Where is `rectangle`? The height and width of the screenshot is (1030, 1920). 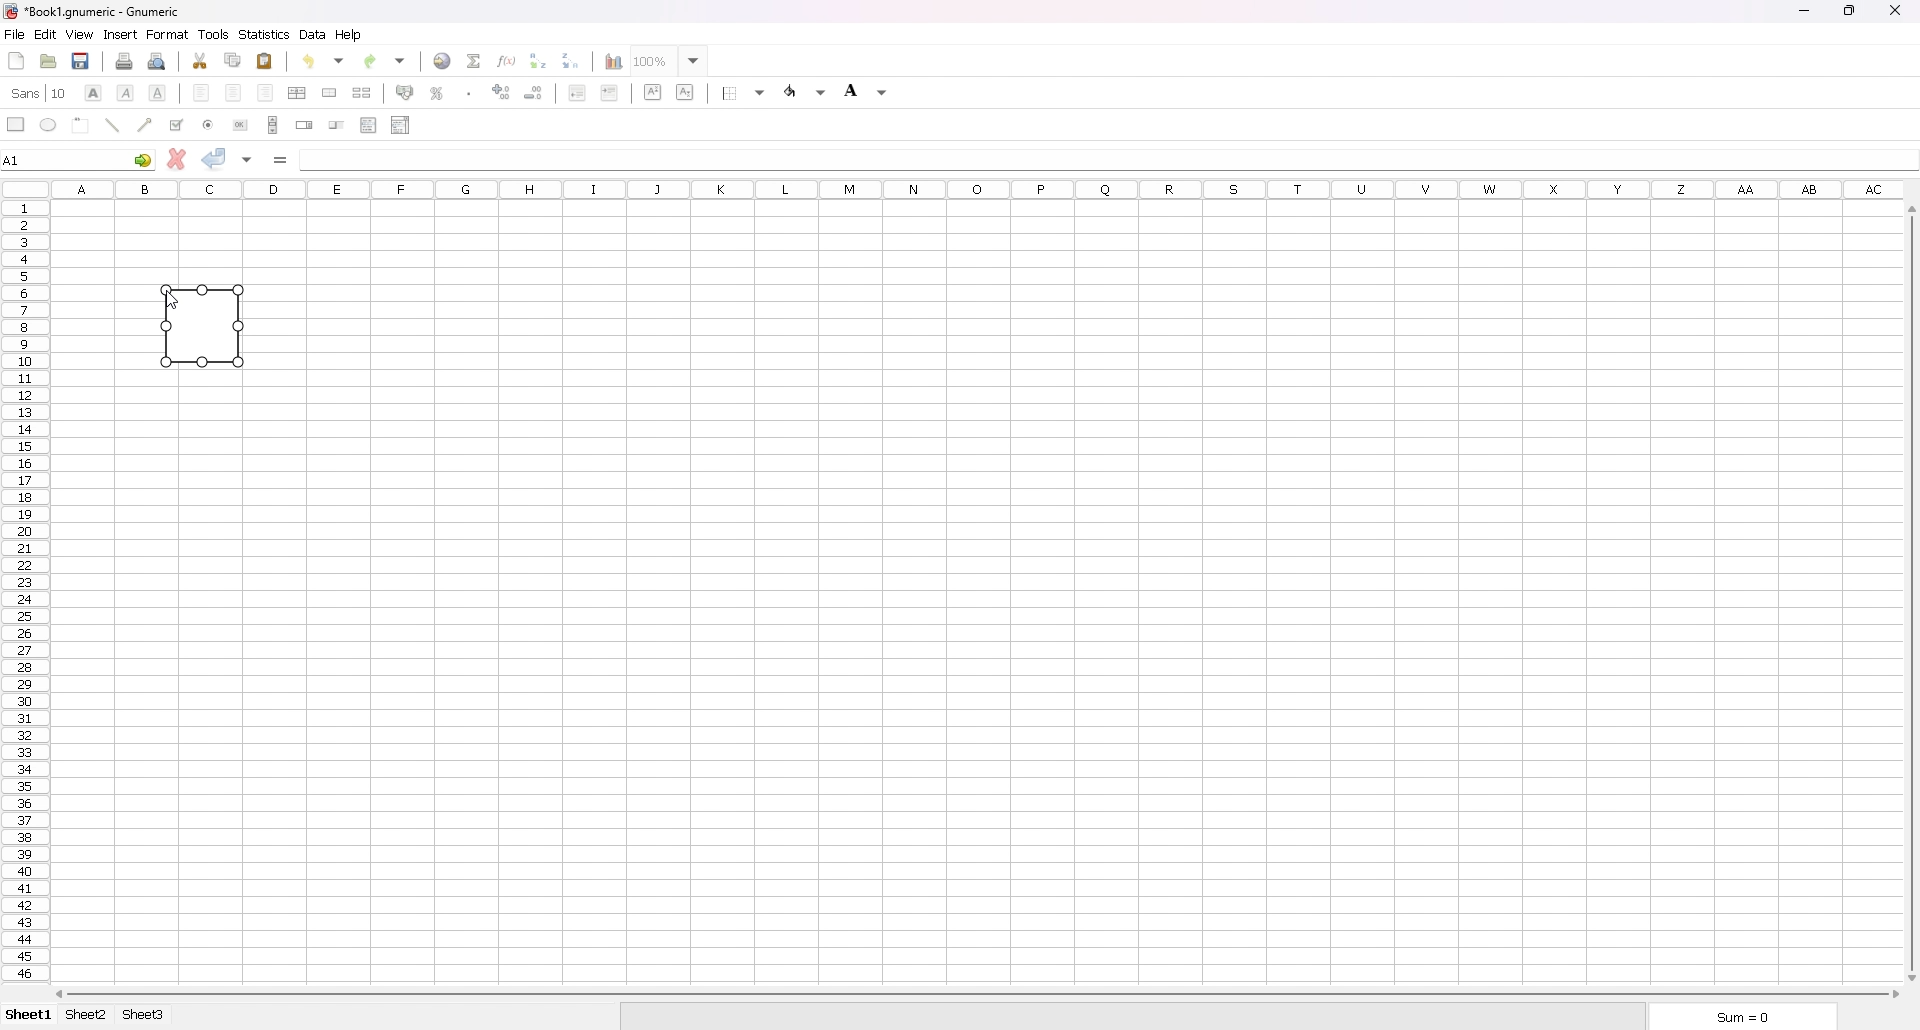
rectangle is located at coordinates (206, 326).